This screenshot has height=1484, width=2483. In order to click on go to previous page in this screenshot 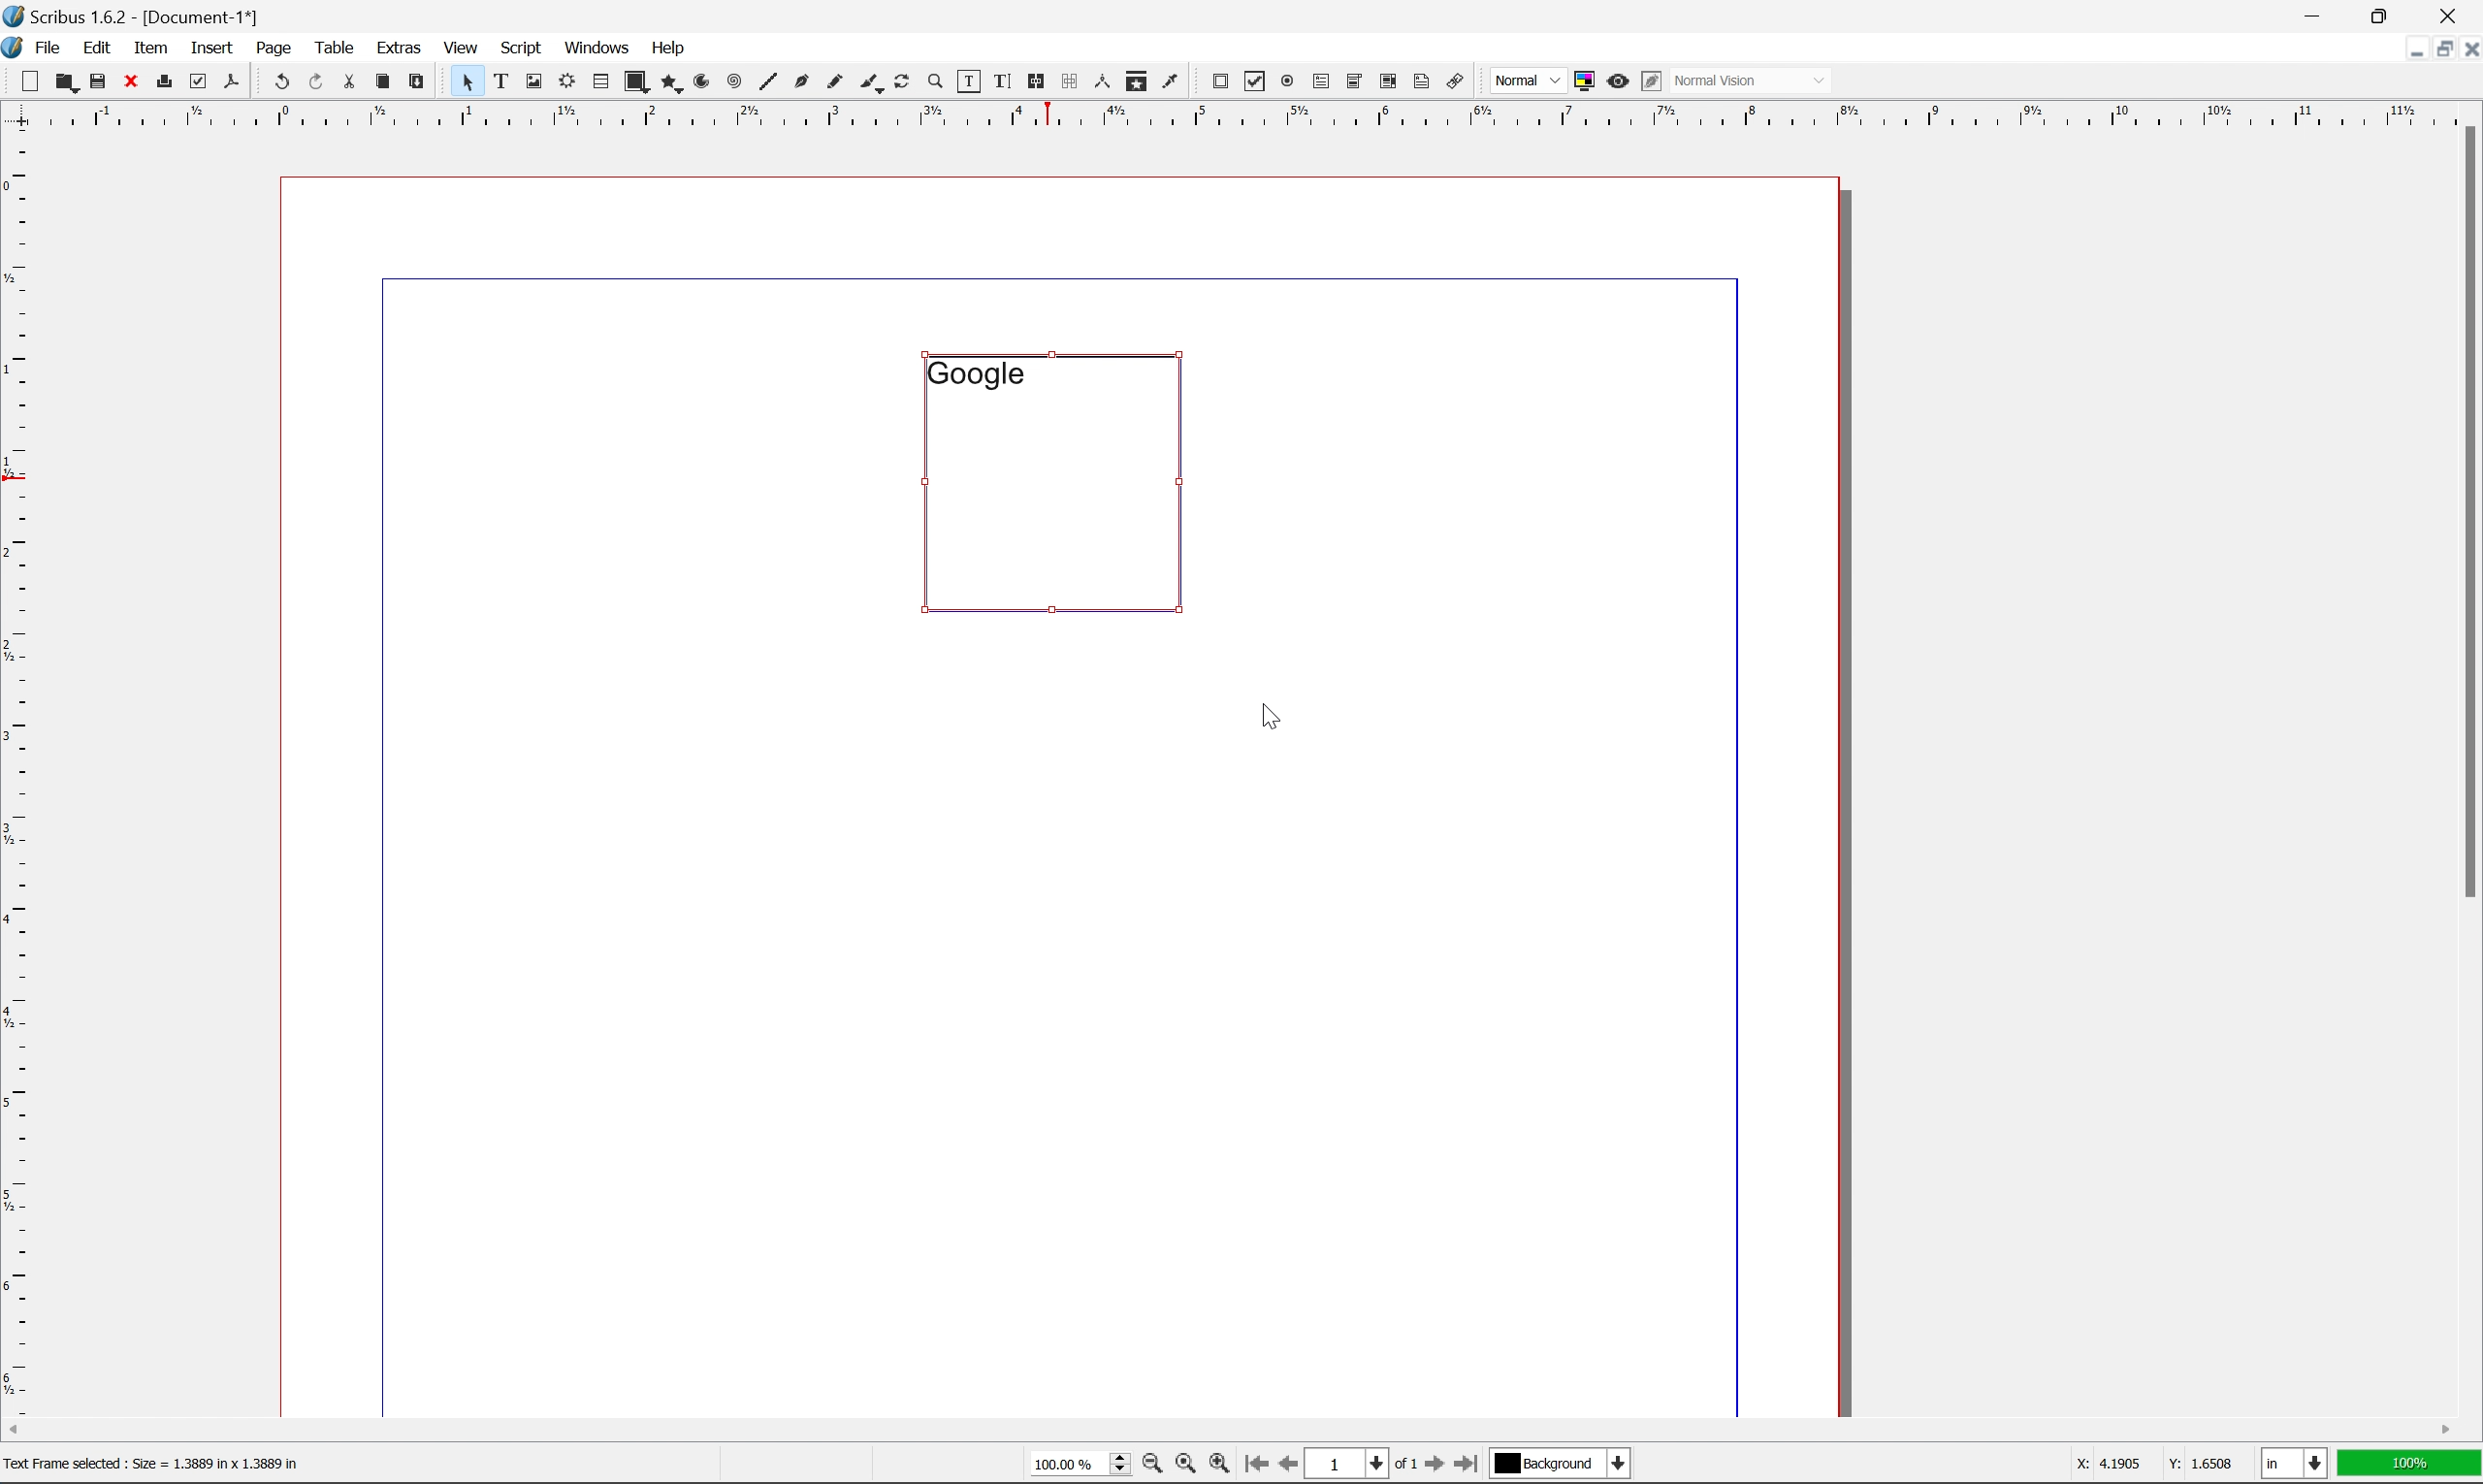, I will do `click(1290, 1466)`.